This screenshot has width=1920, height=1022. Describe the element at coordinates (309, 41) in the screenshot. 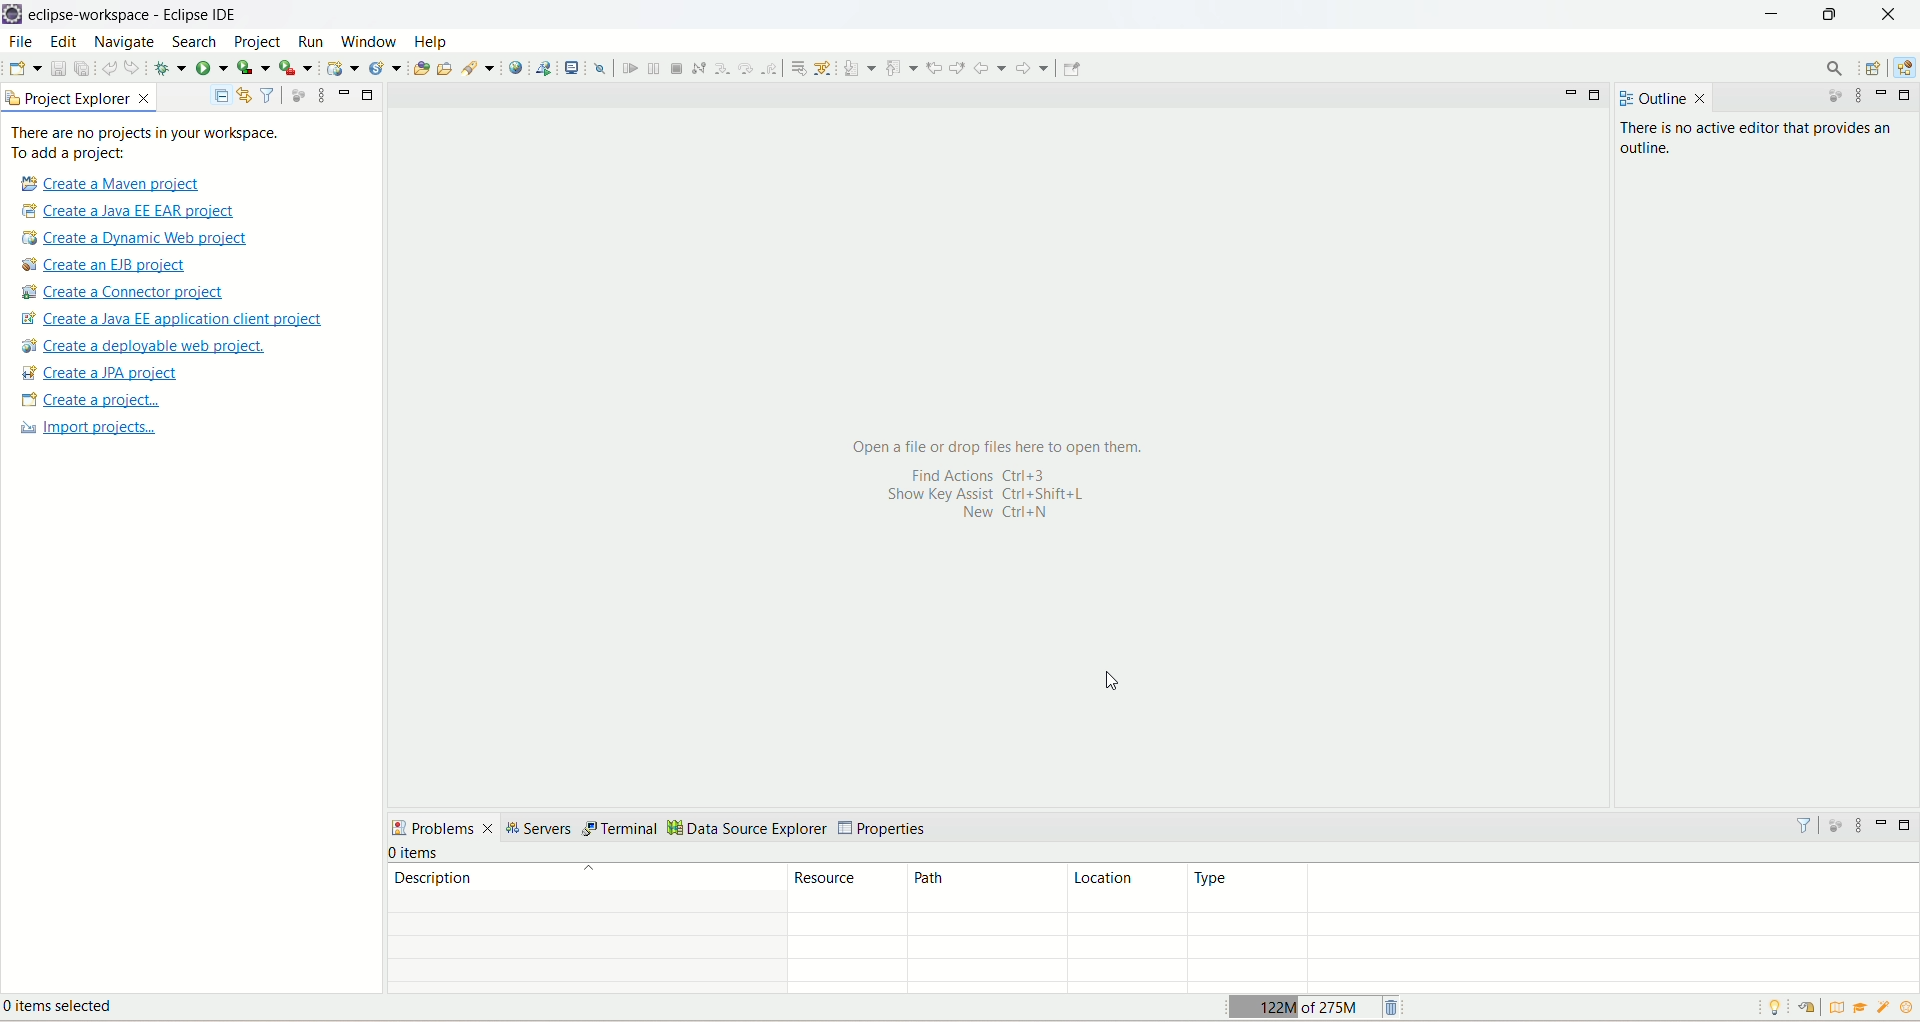

I see `run` at that location.